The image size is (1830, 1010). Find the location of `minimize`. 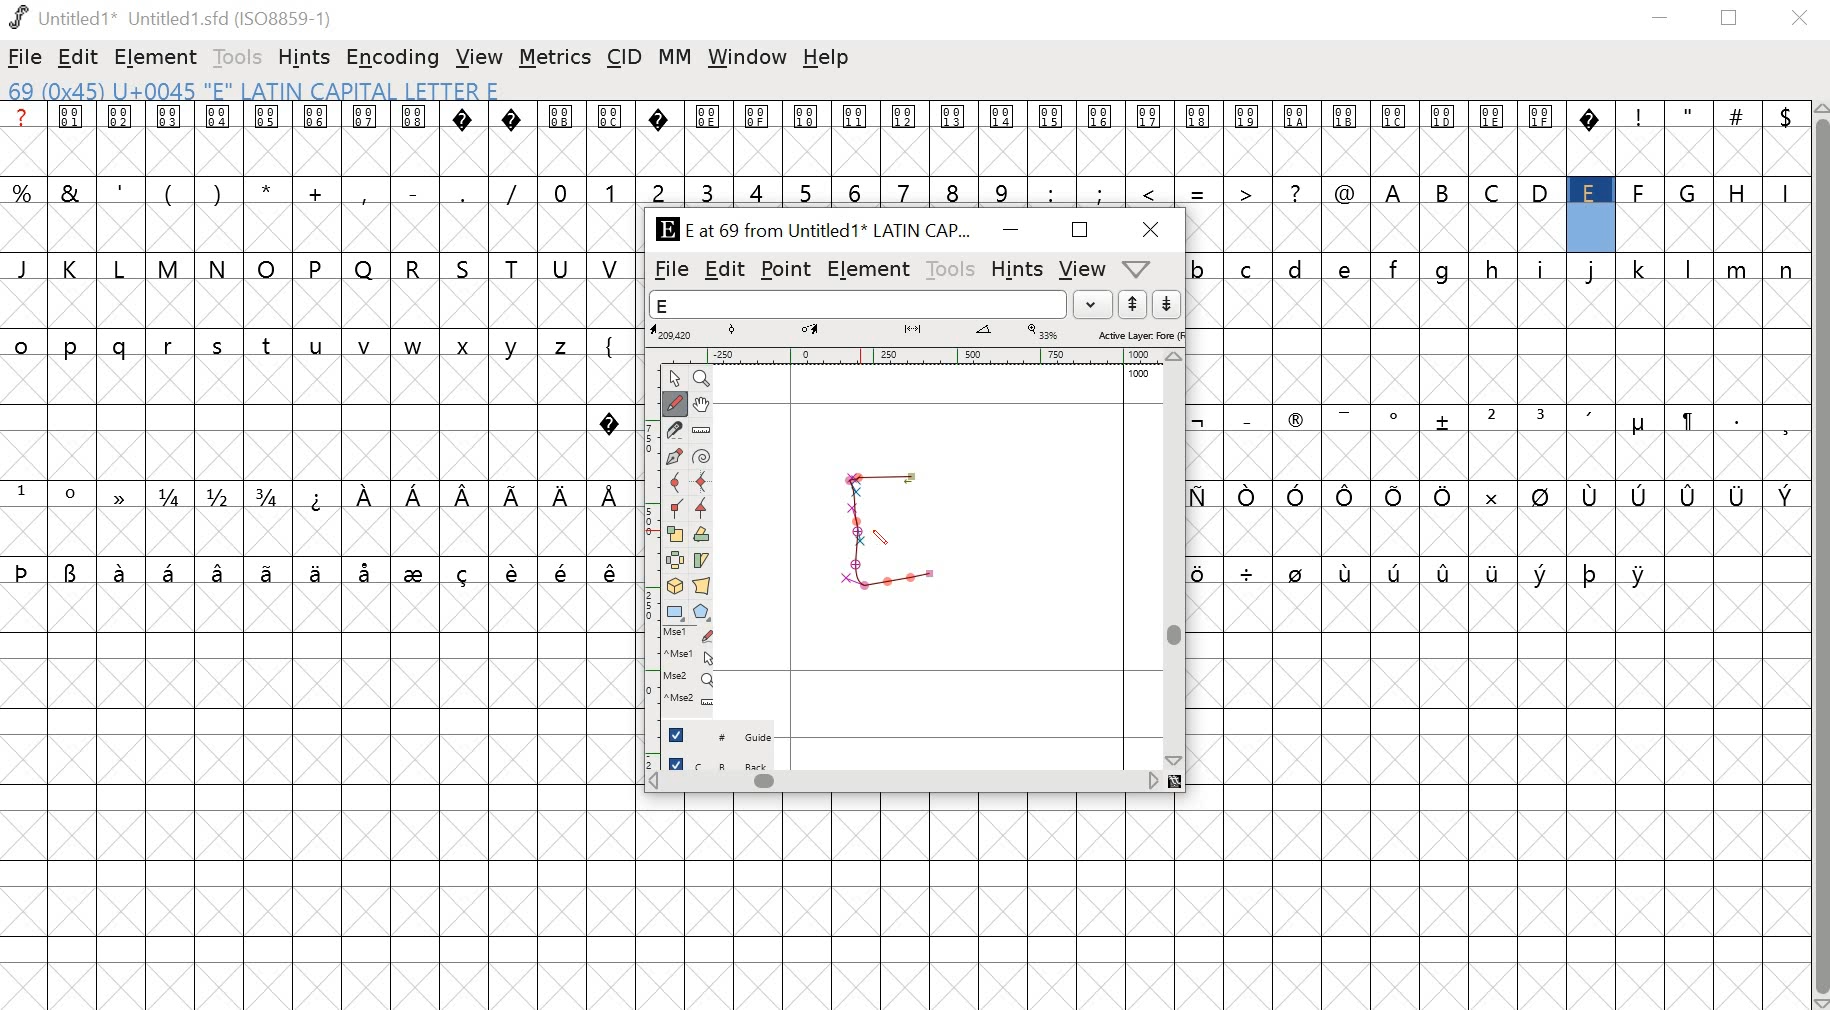

minimize is located at coordinates (1661, 21).